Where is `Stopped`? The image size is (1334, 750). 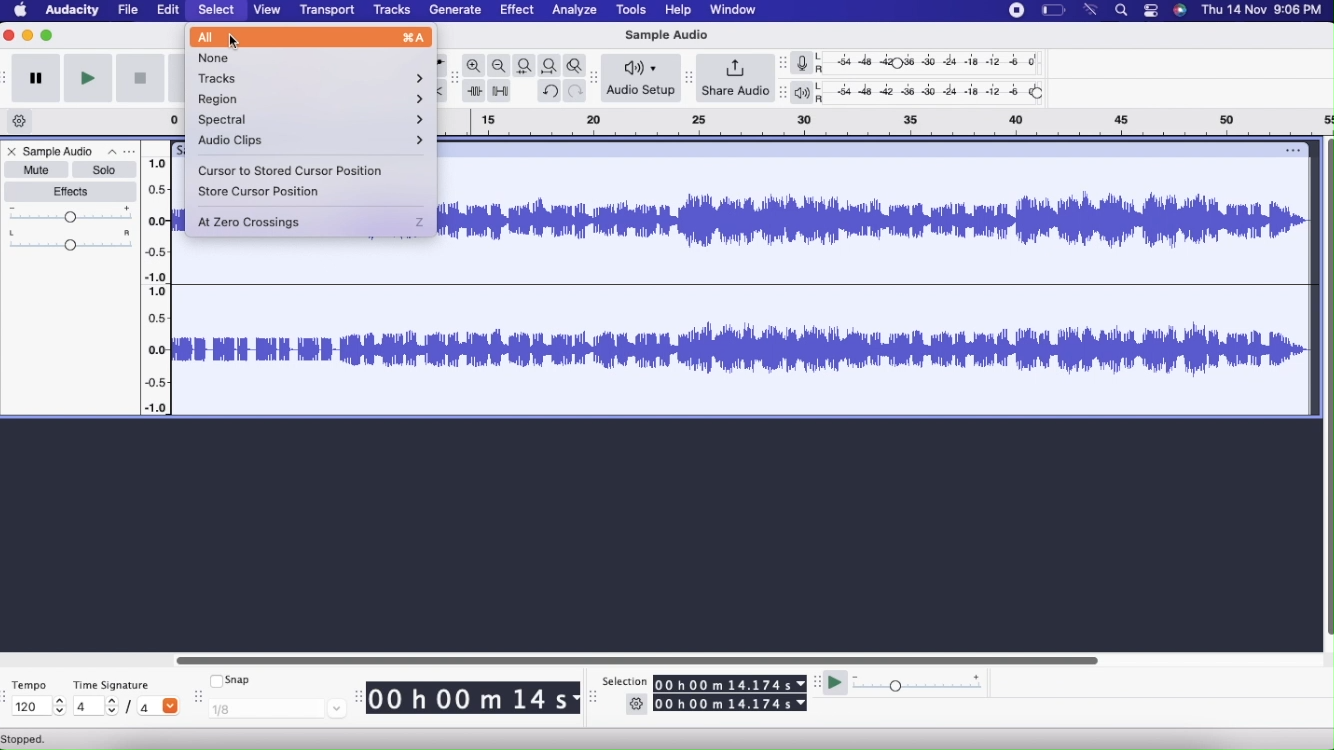
Stopped is located at coordinates (33, 741).